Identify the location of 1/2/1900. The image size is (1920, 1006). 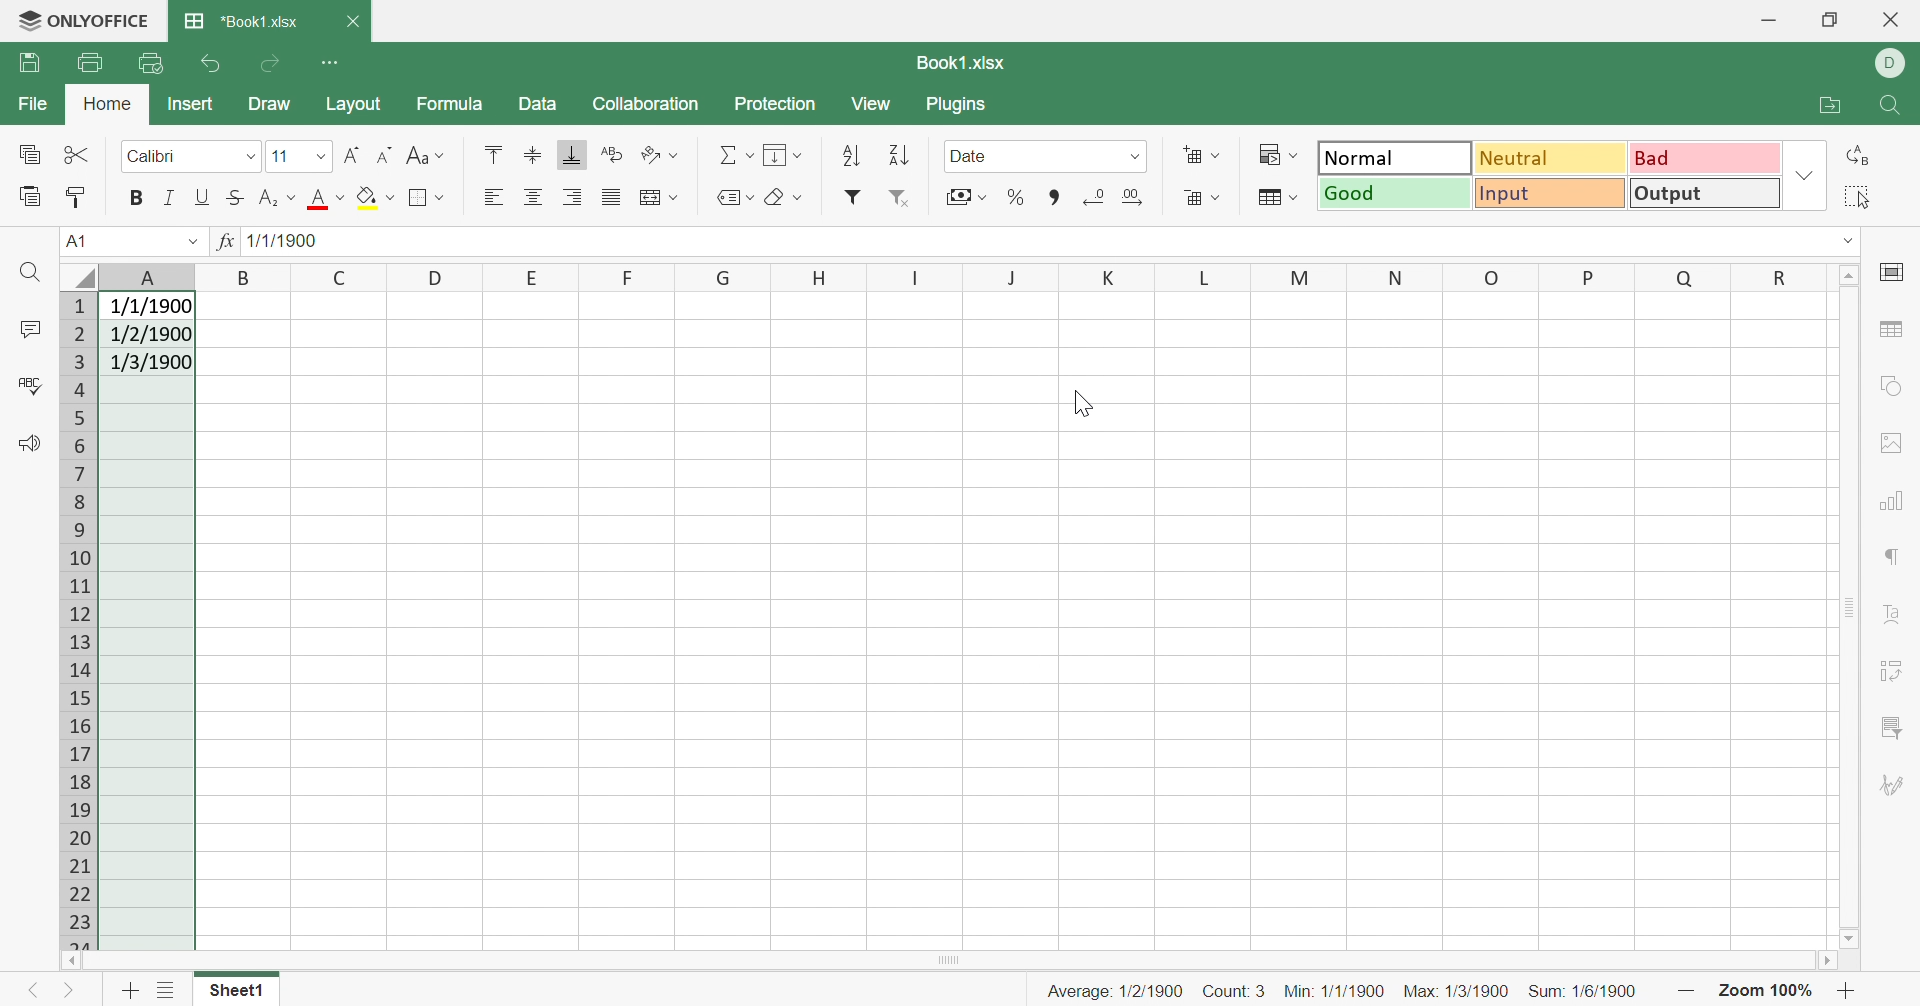
(149, 332).